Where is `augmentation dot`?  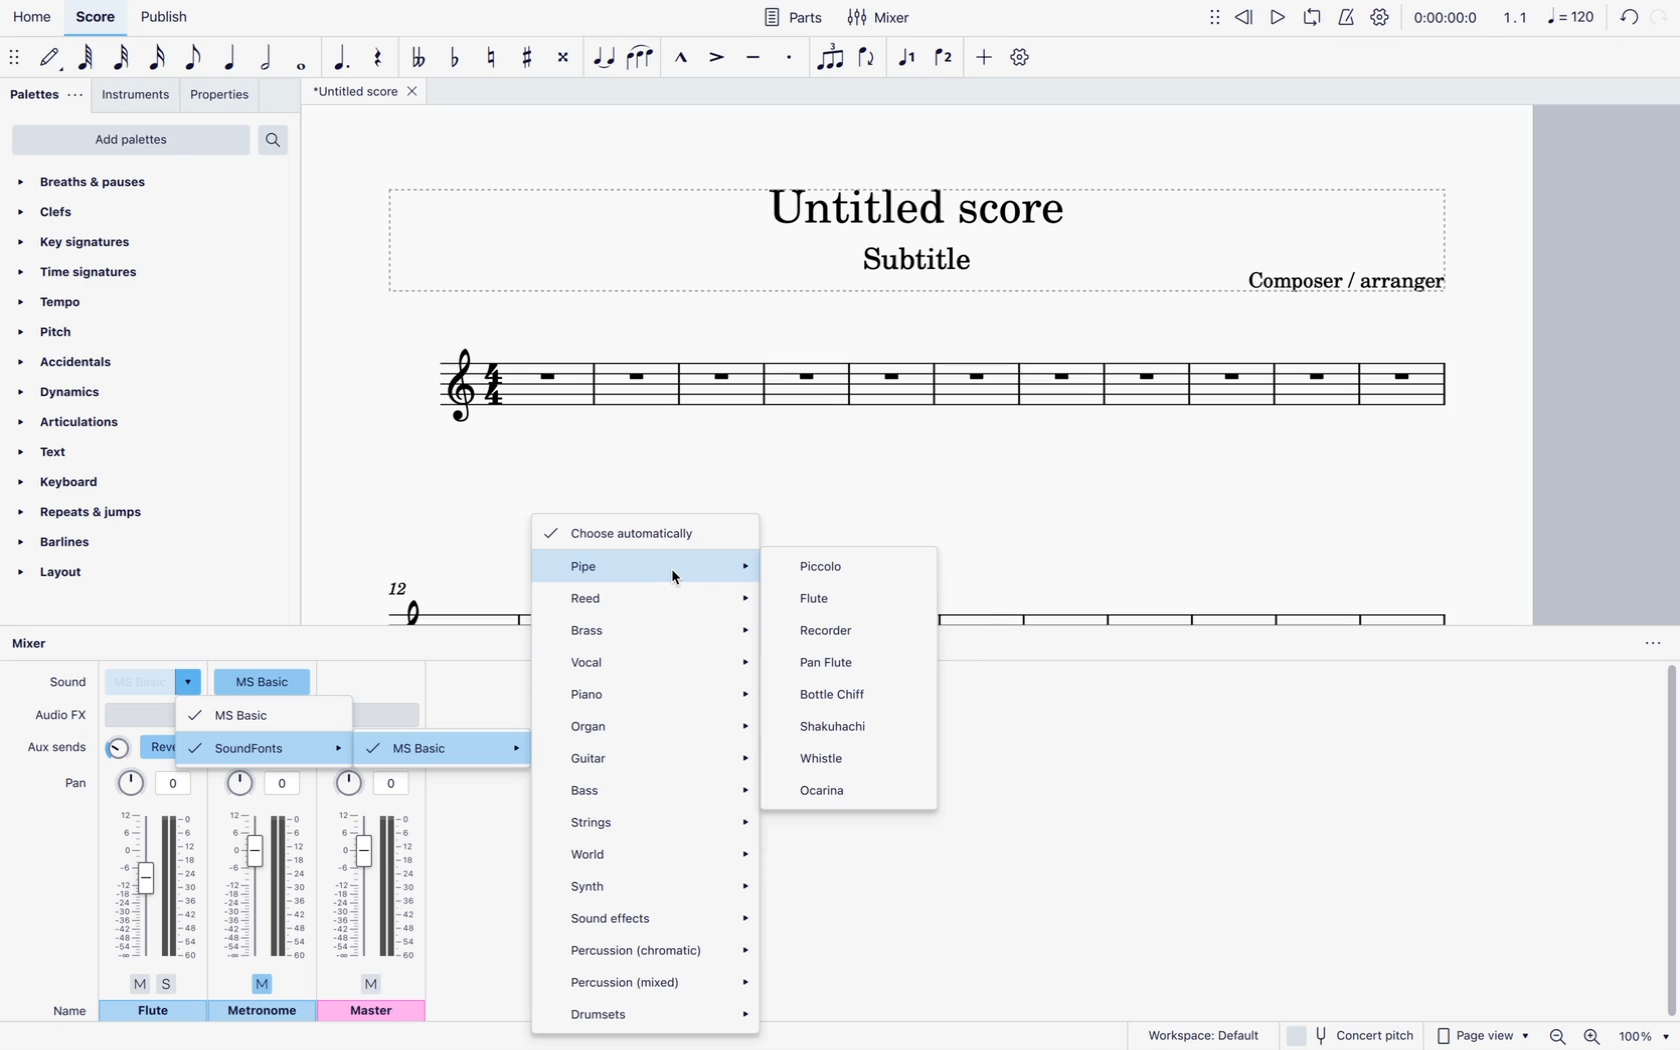
augmentation dot is located at coordinates (342, 55).